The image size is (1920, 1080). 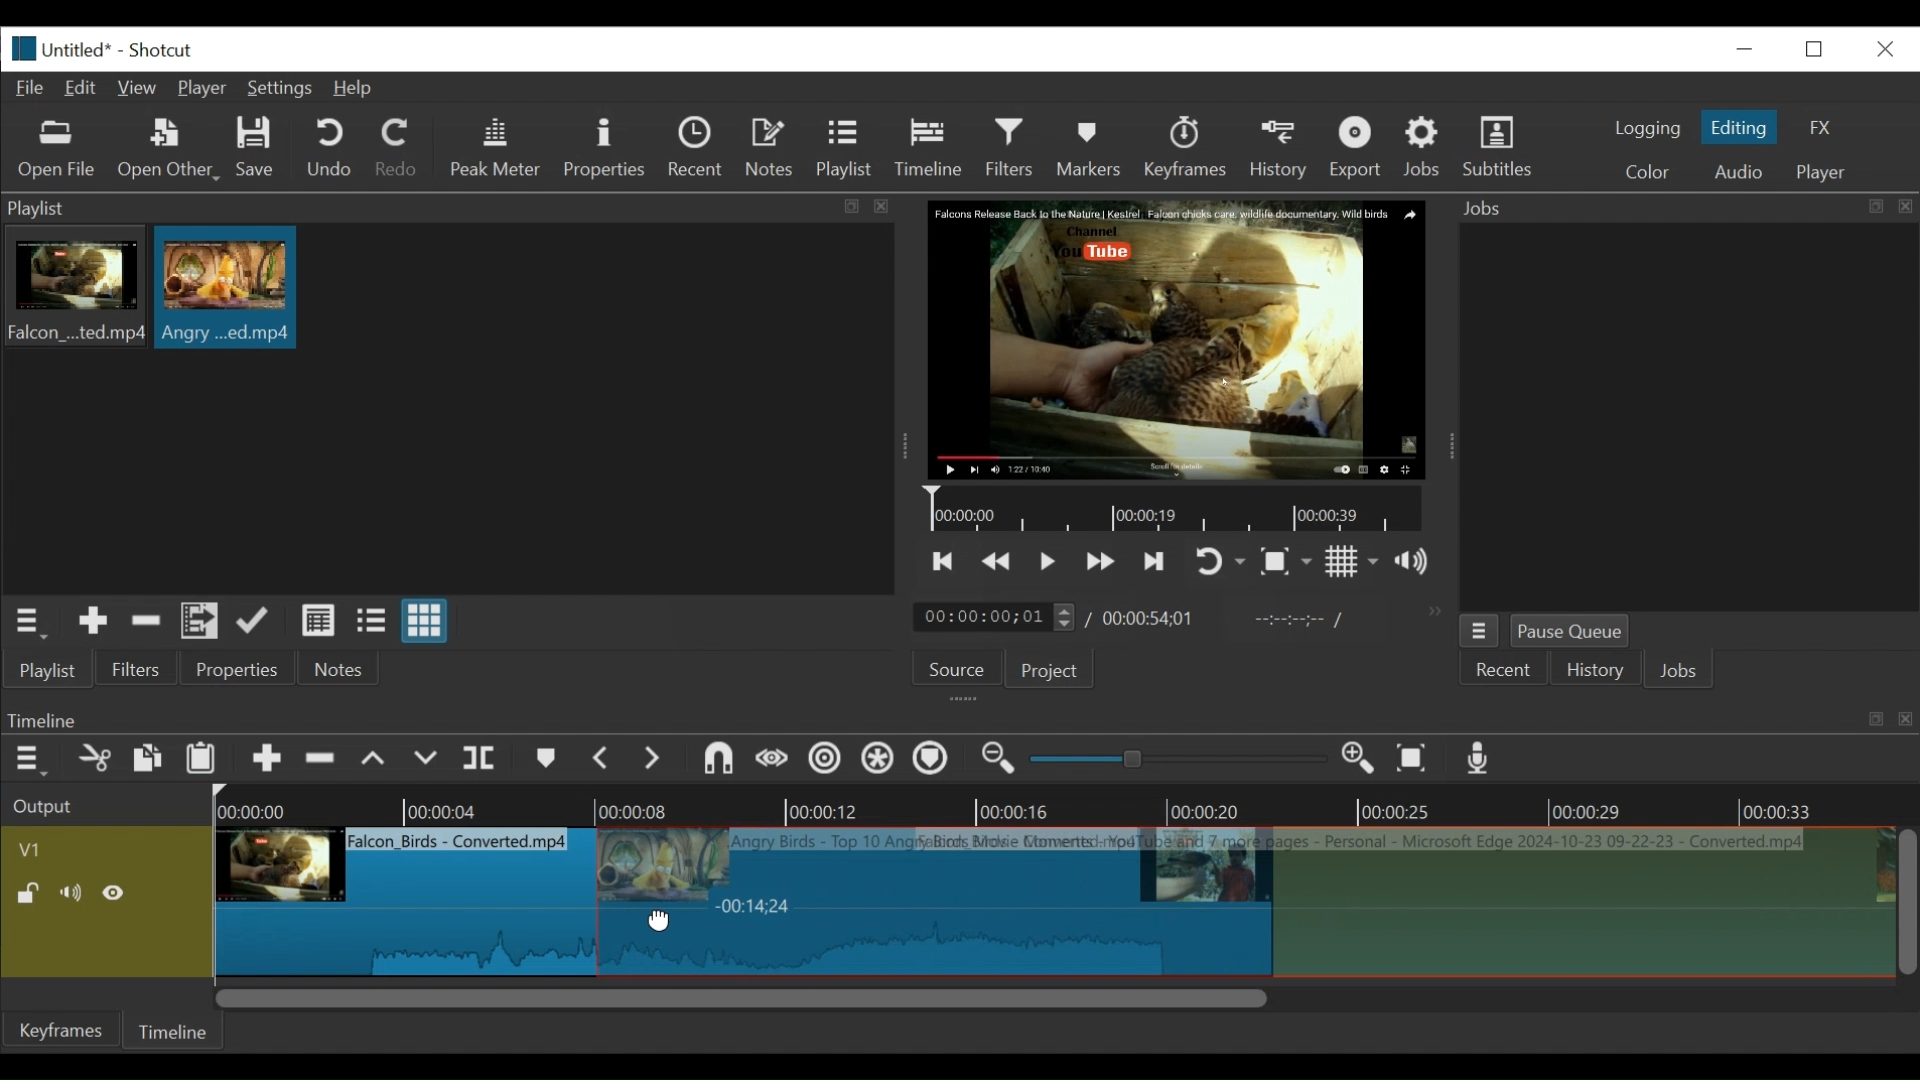 I want to click on Toggle play or pause, so click(x=1049, y=561).